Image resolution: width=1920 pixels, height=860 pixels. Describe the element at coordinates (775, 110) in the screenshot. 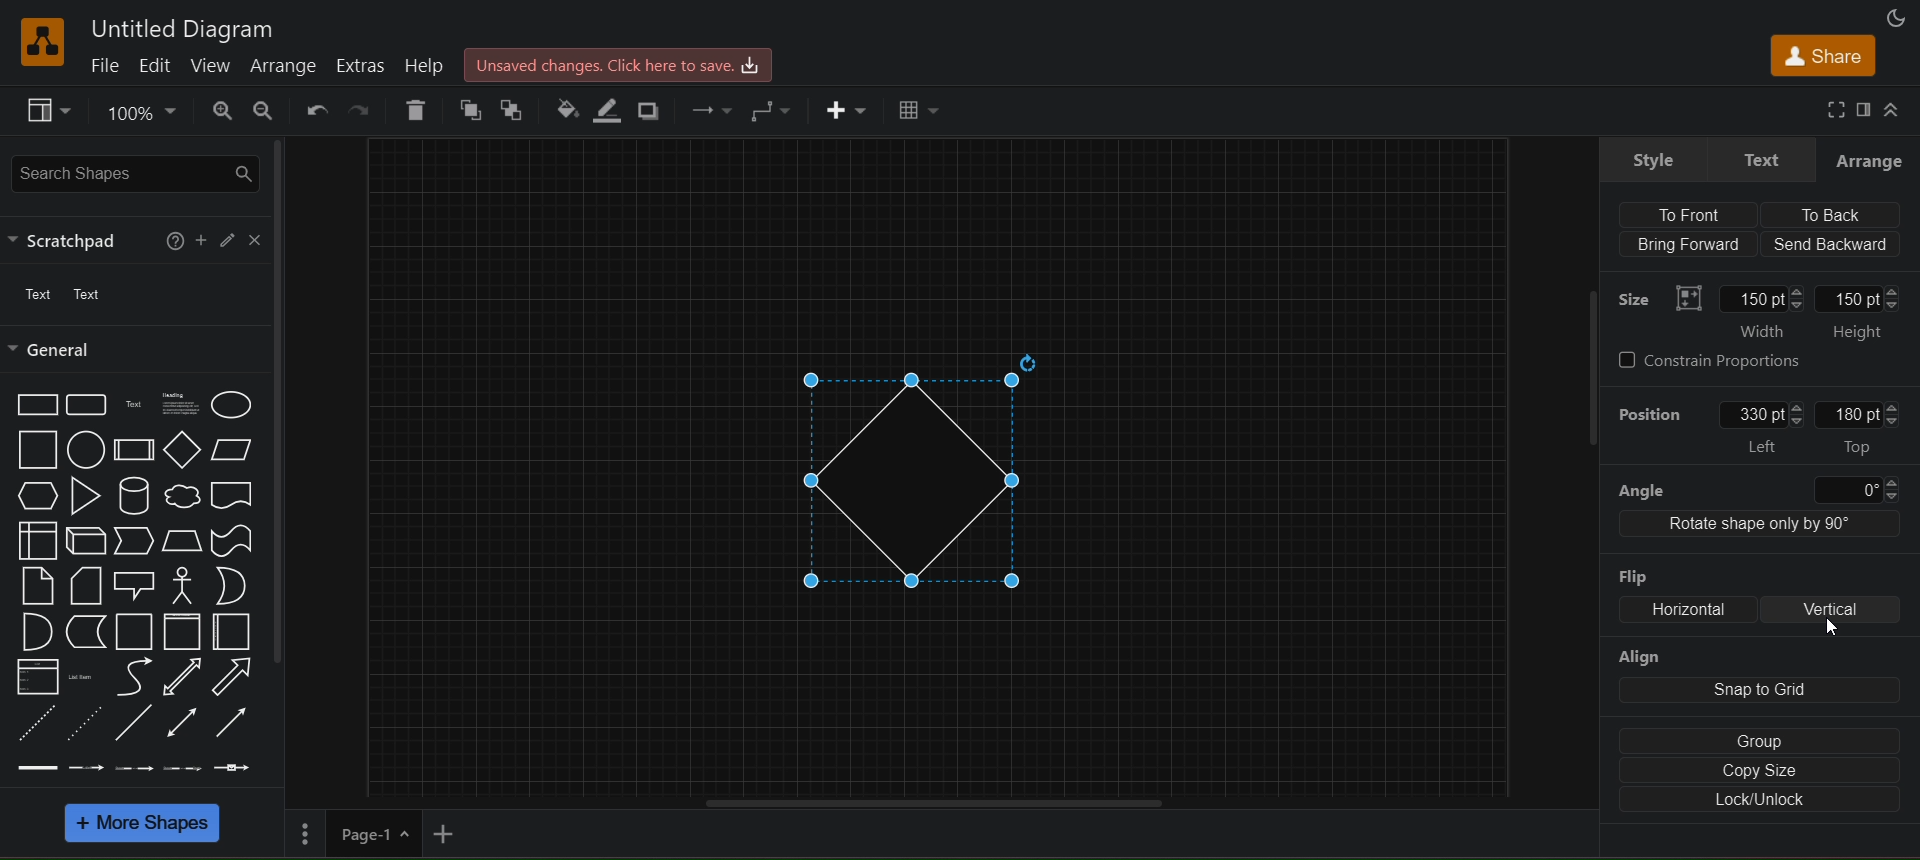

I see `waypoints` at that location.